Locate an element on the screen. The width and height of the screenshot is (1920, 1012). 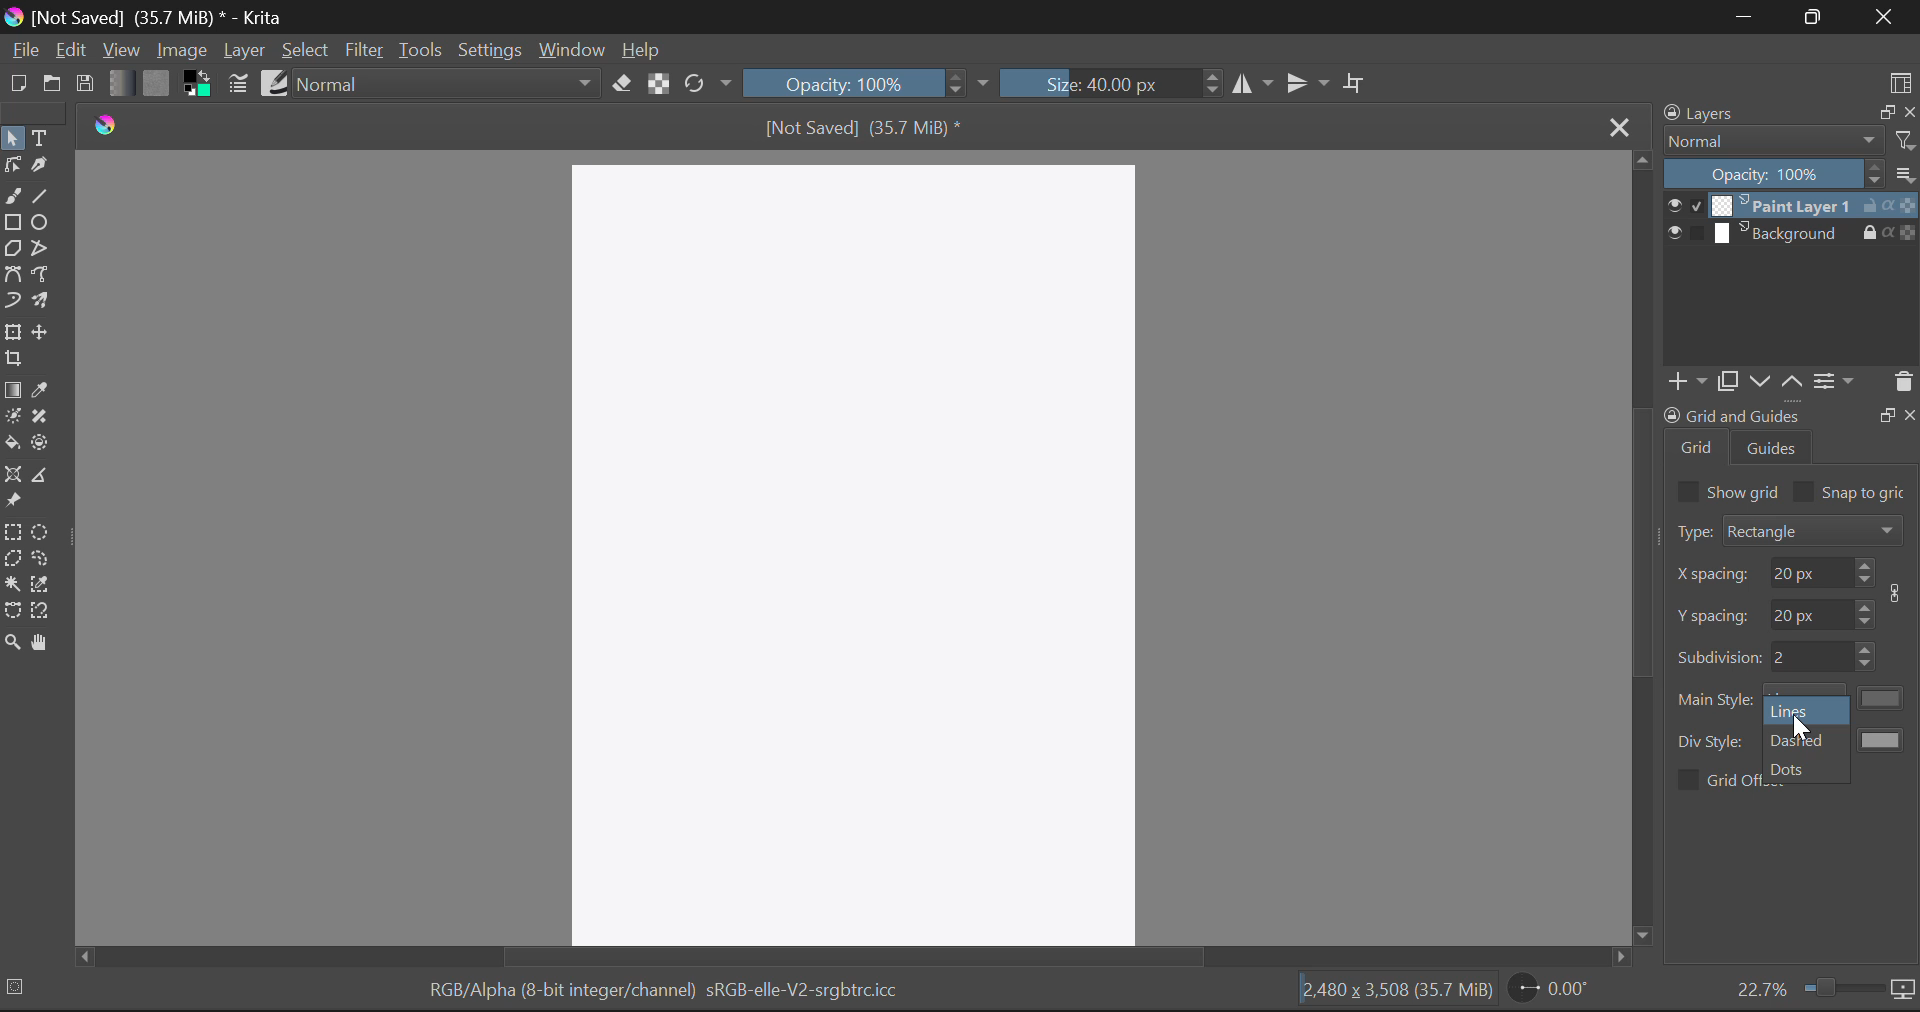
selection is located at coordinates (19, 986).